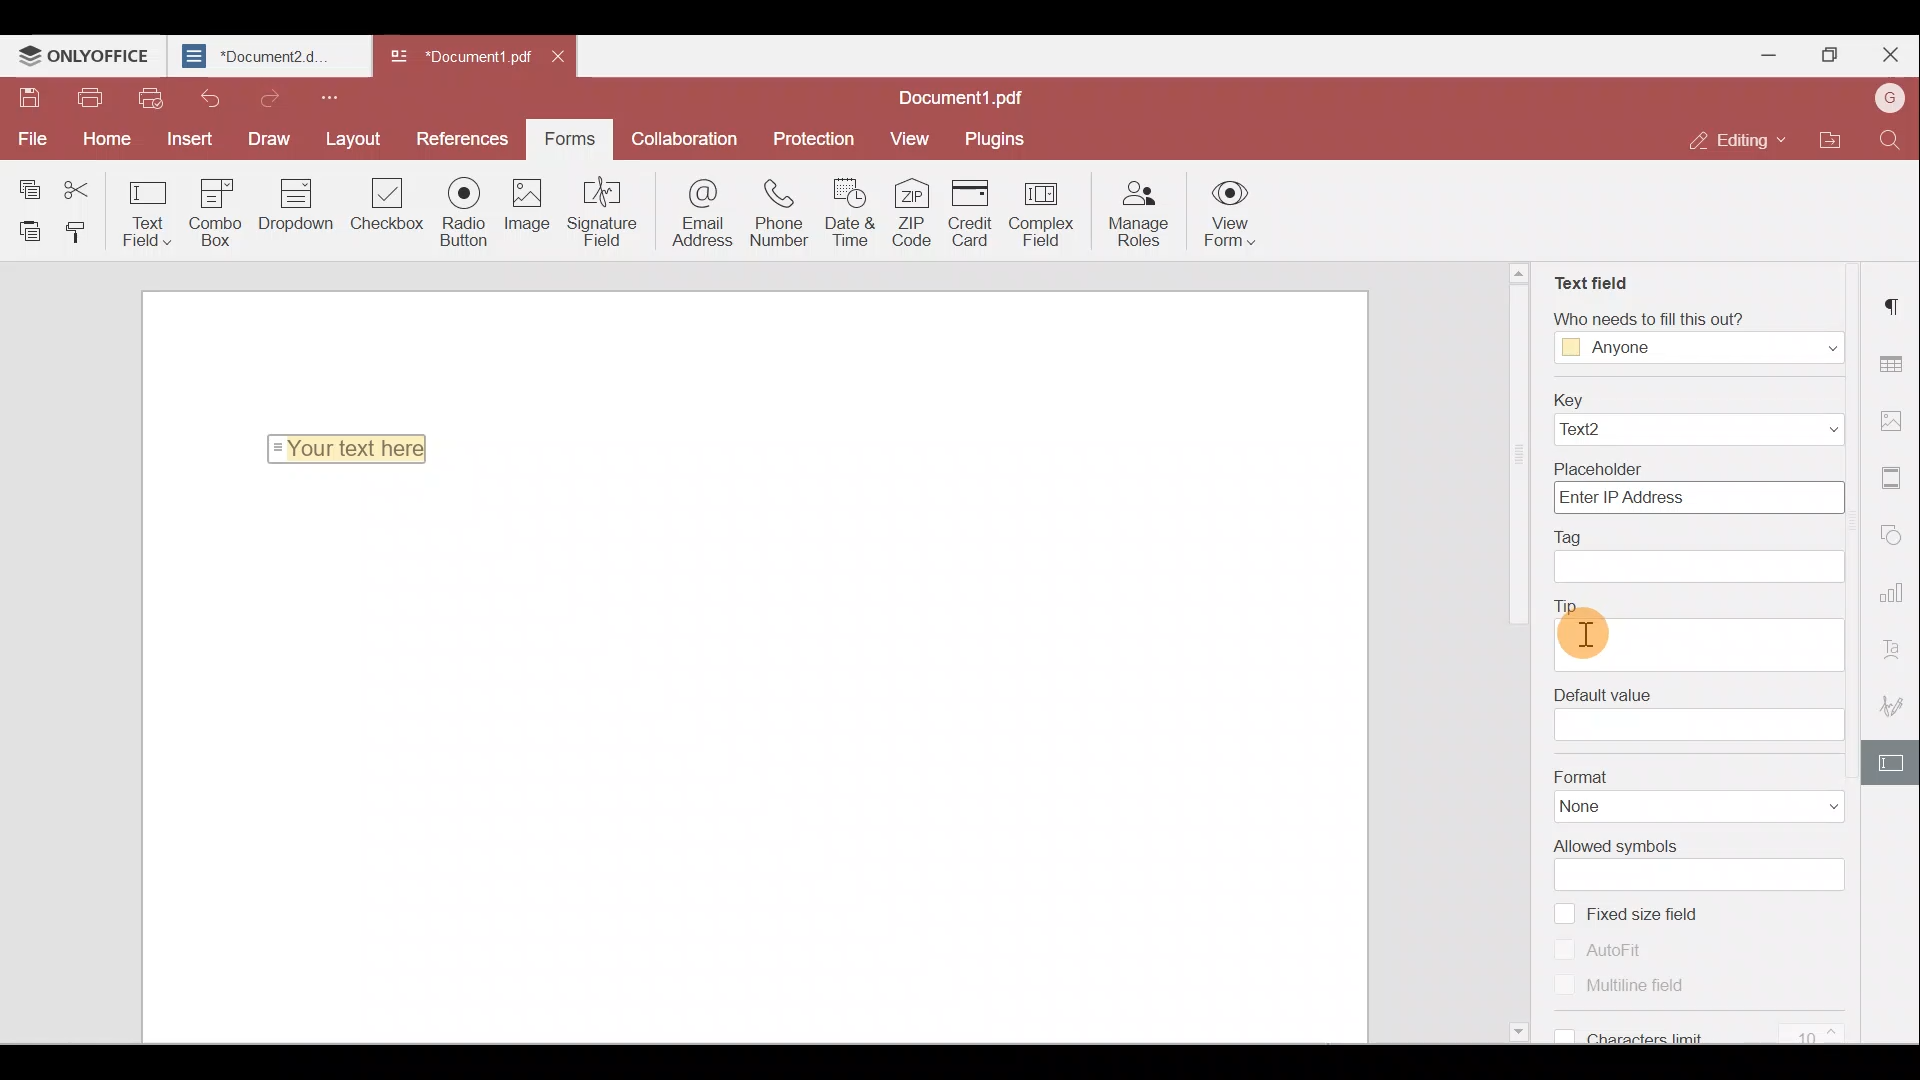  Describe the element at coordinates (269, 98) in the screenshot. I see `Redo` at that location.